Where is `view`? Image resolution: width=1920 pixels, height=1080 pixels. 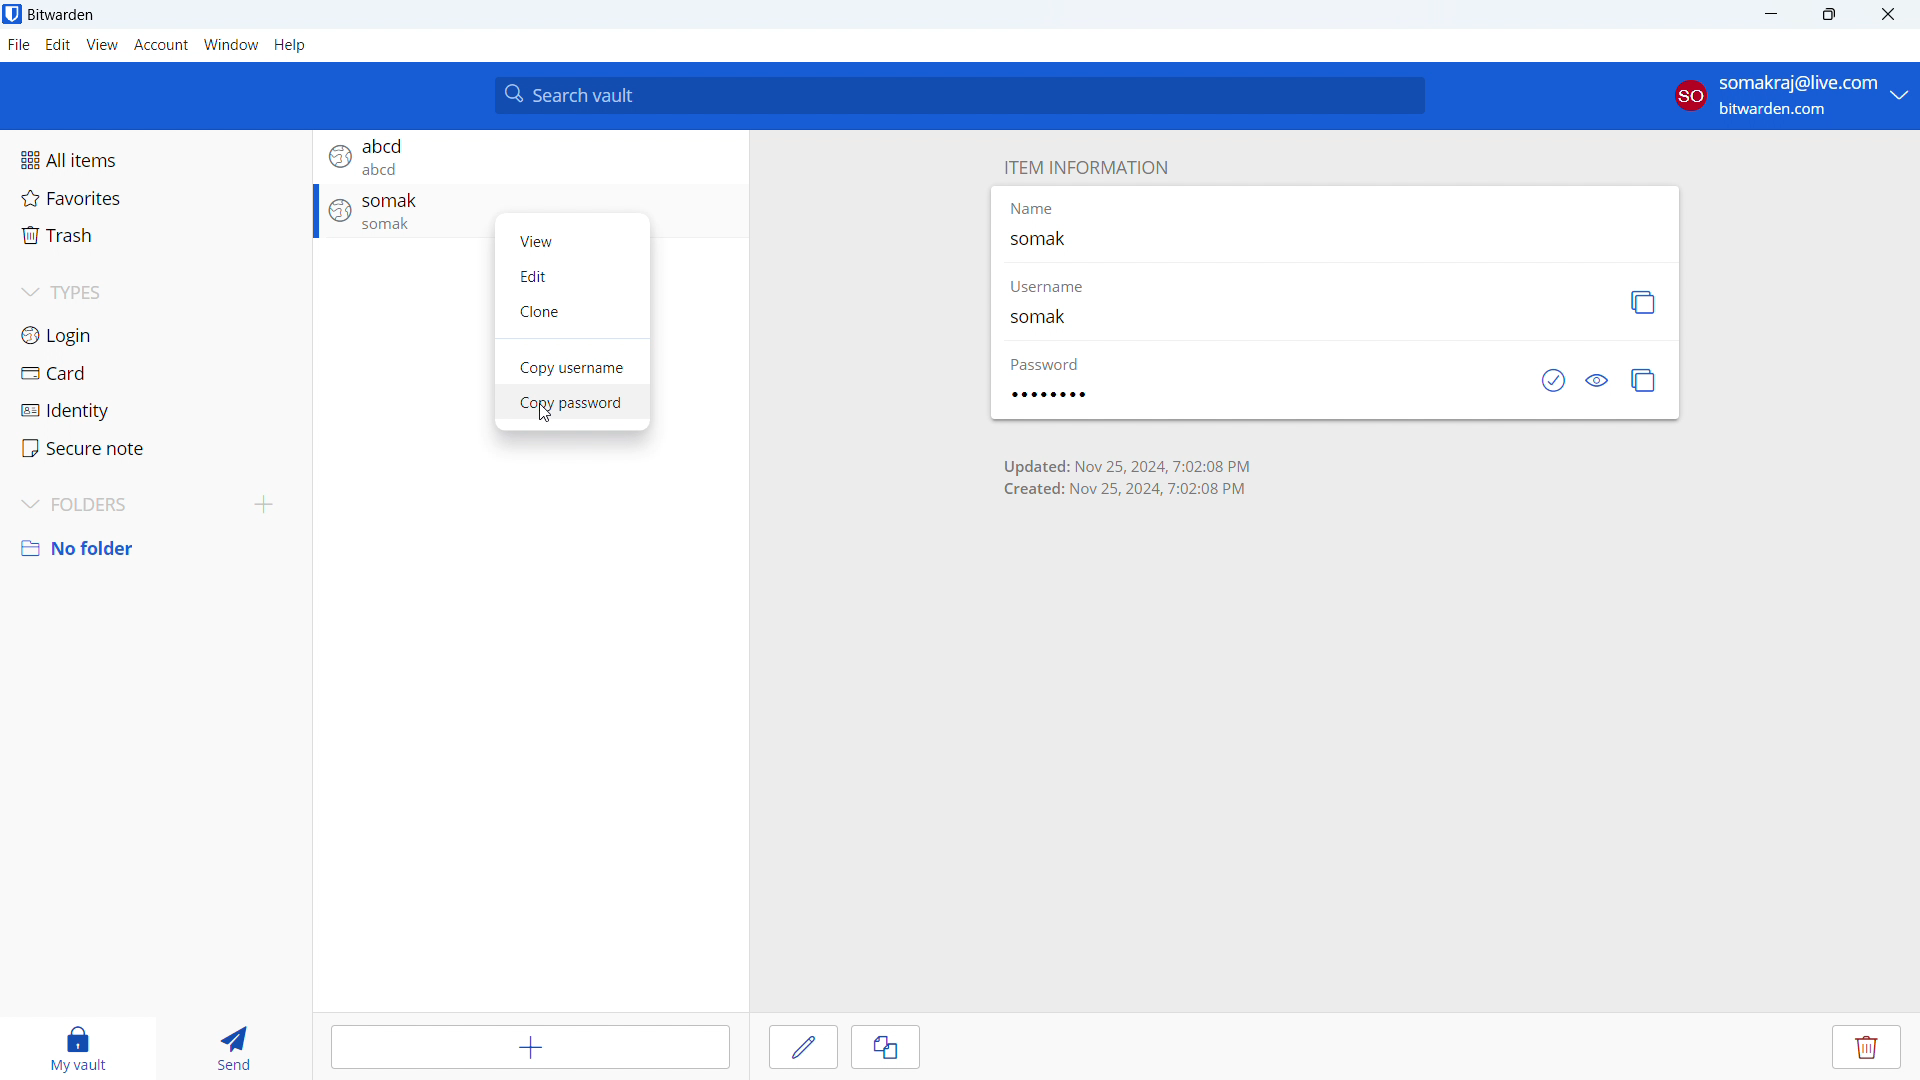 view is located at coordinates (573, 245).